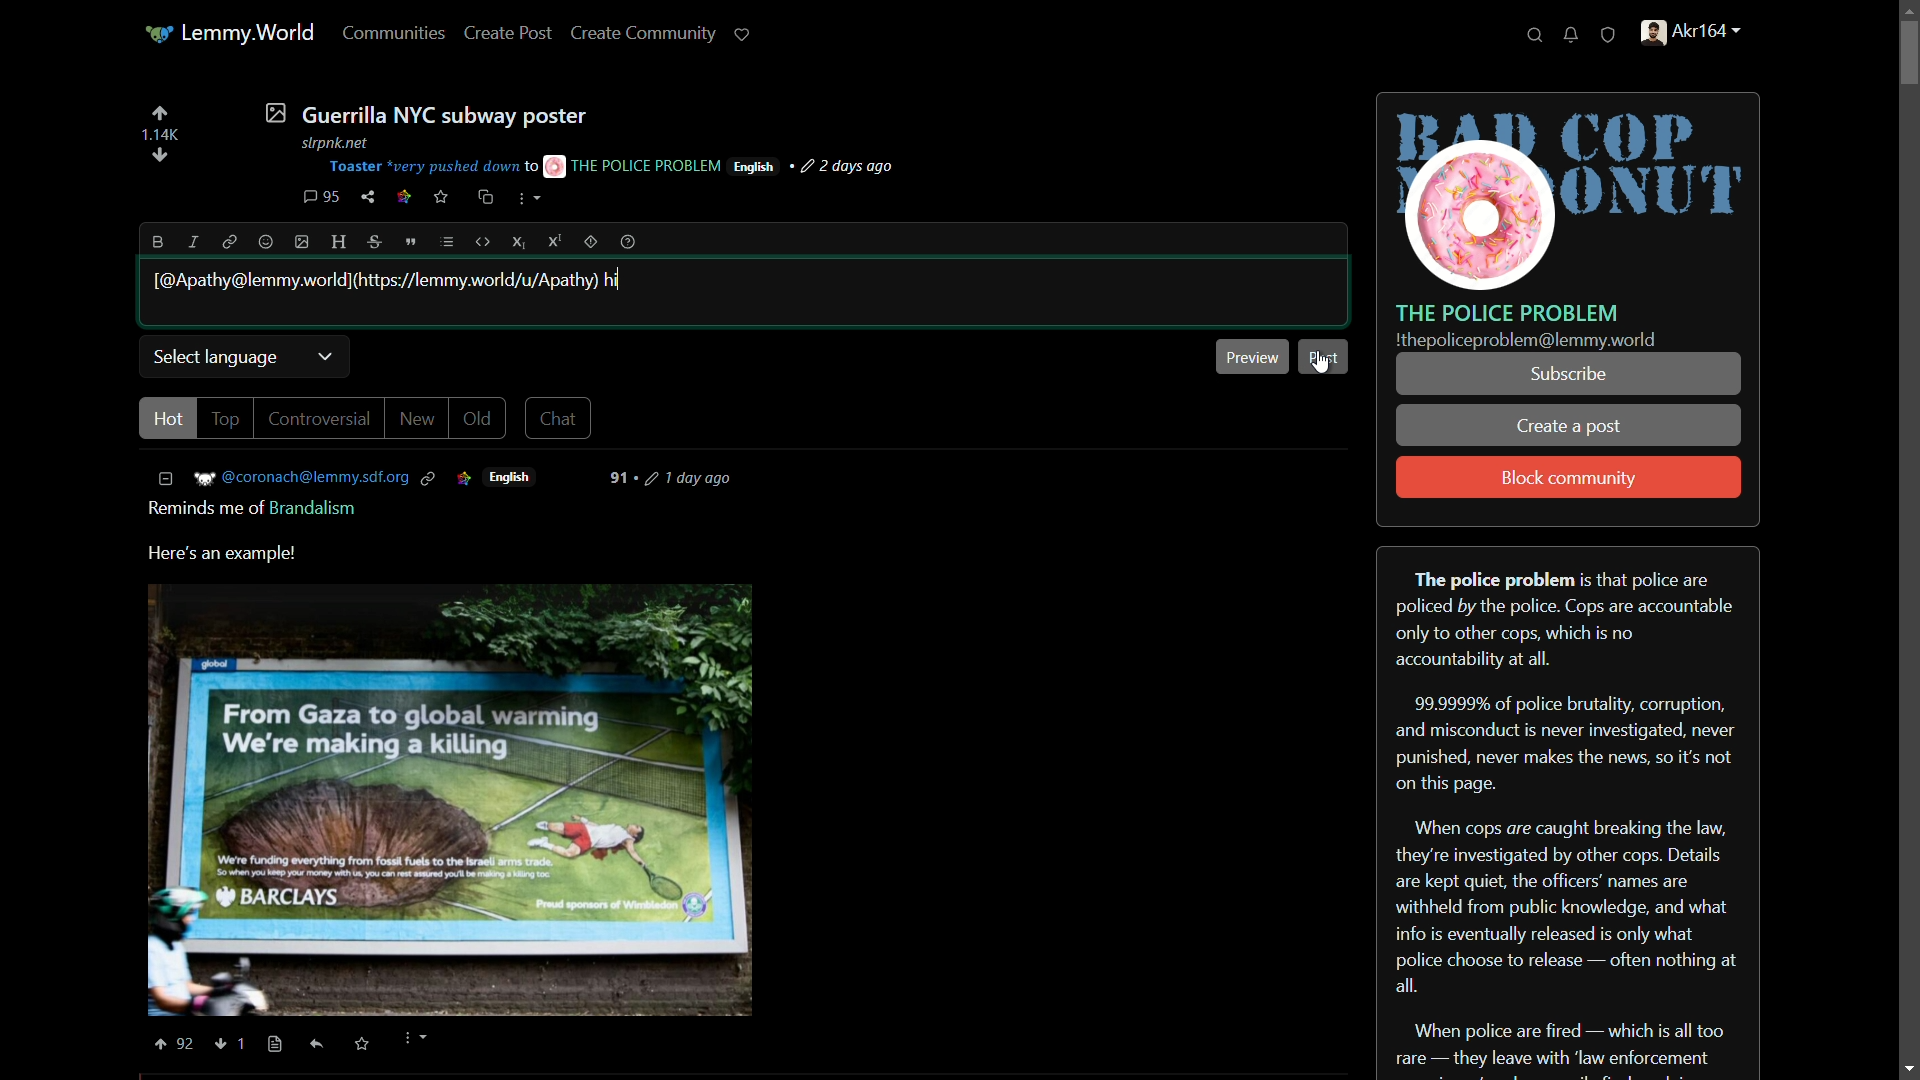 This screenshot has height=1080, width=1920. Describe the element at coordinates (442, 197) in the screenshot. I see `save` at that location.